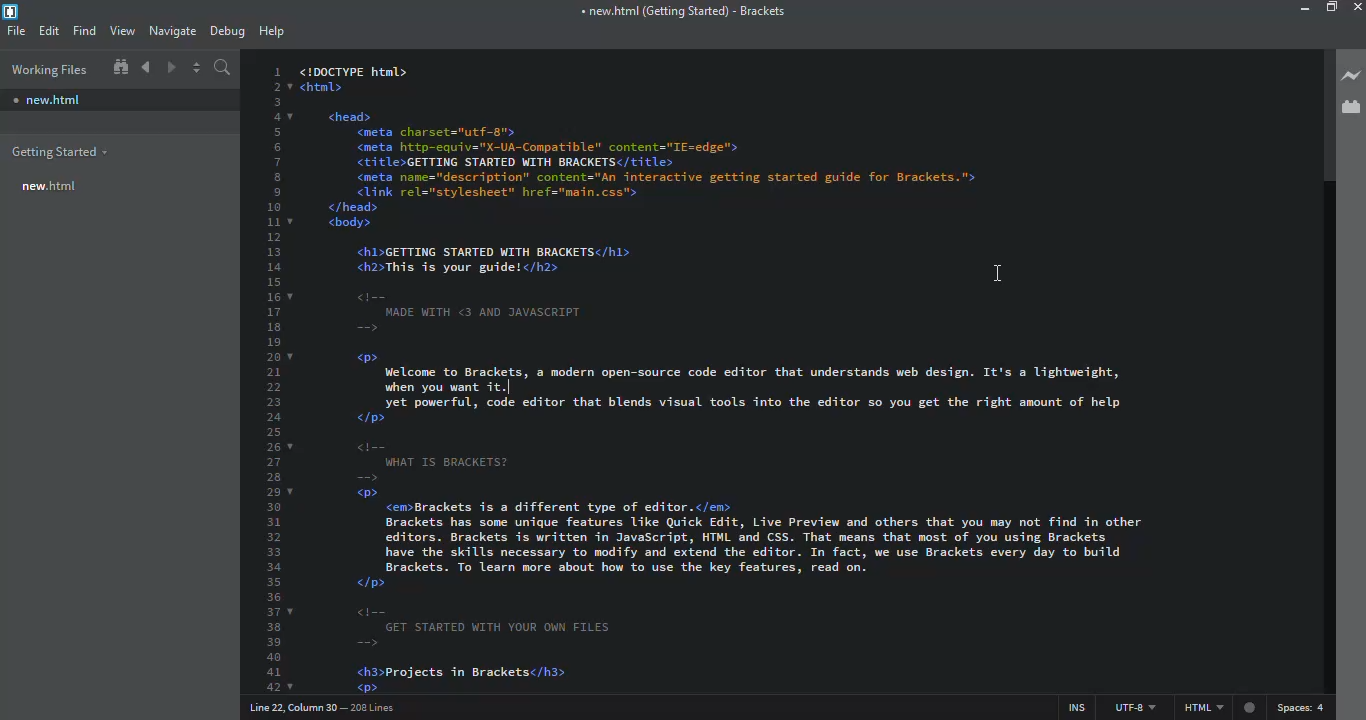 The width and height of the screenshot is (1366, 720). Describe the element at coordinates (1131, 703) in the screenshot. I see `utf 8` at that location.